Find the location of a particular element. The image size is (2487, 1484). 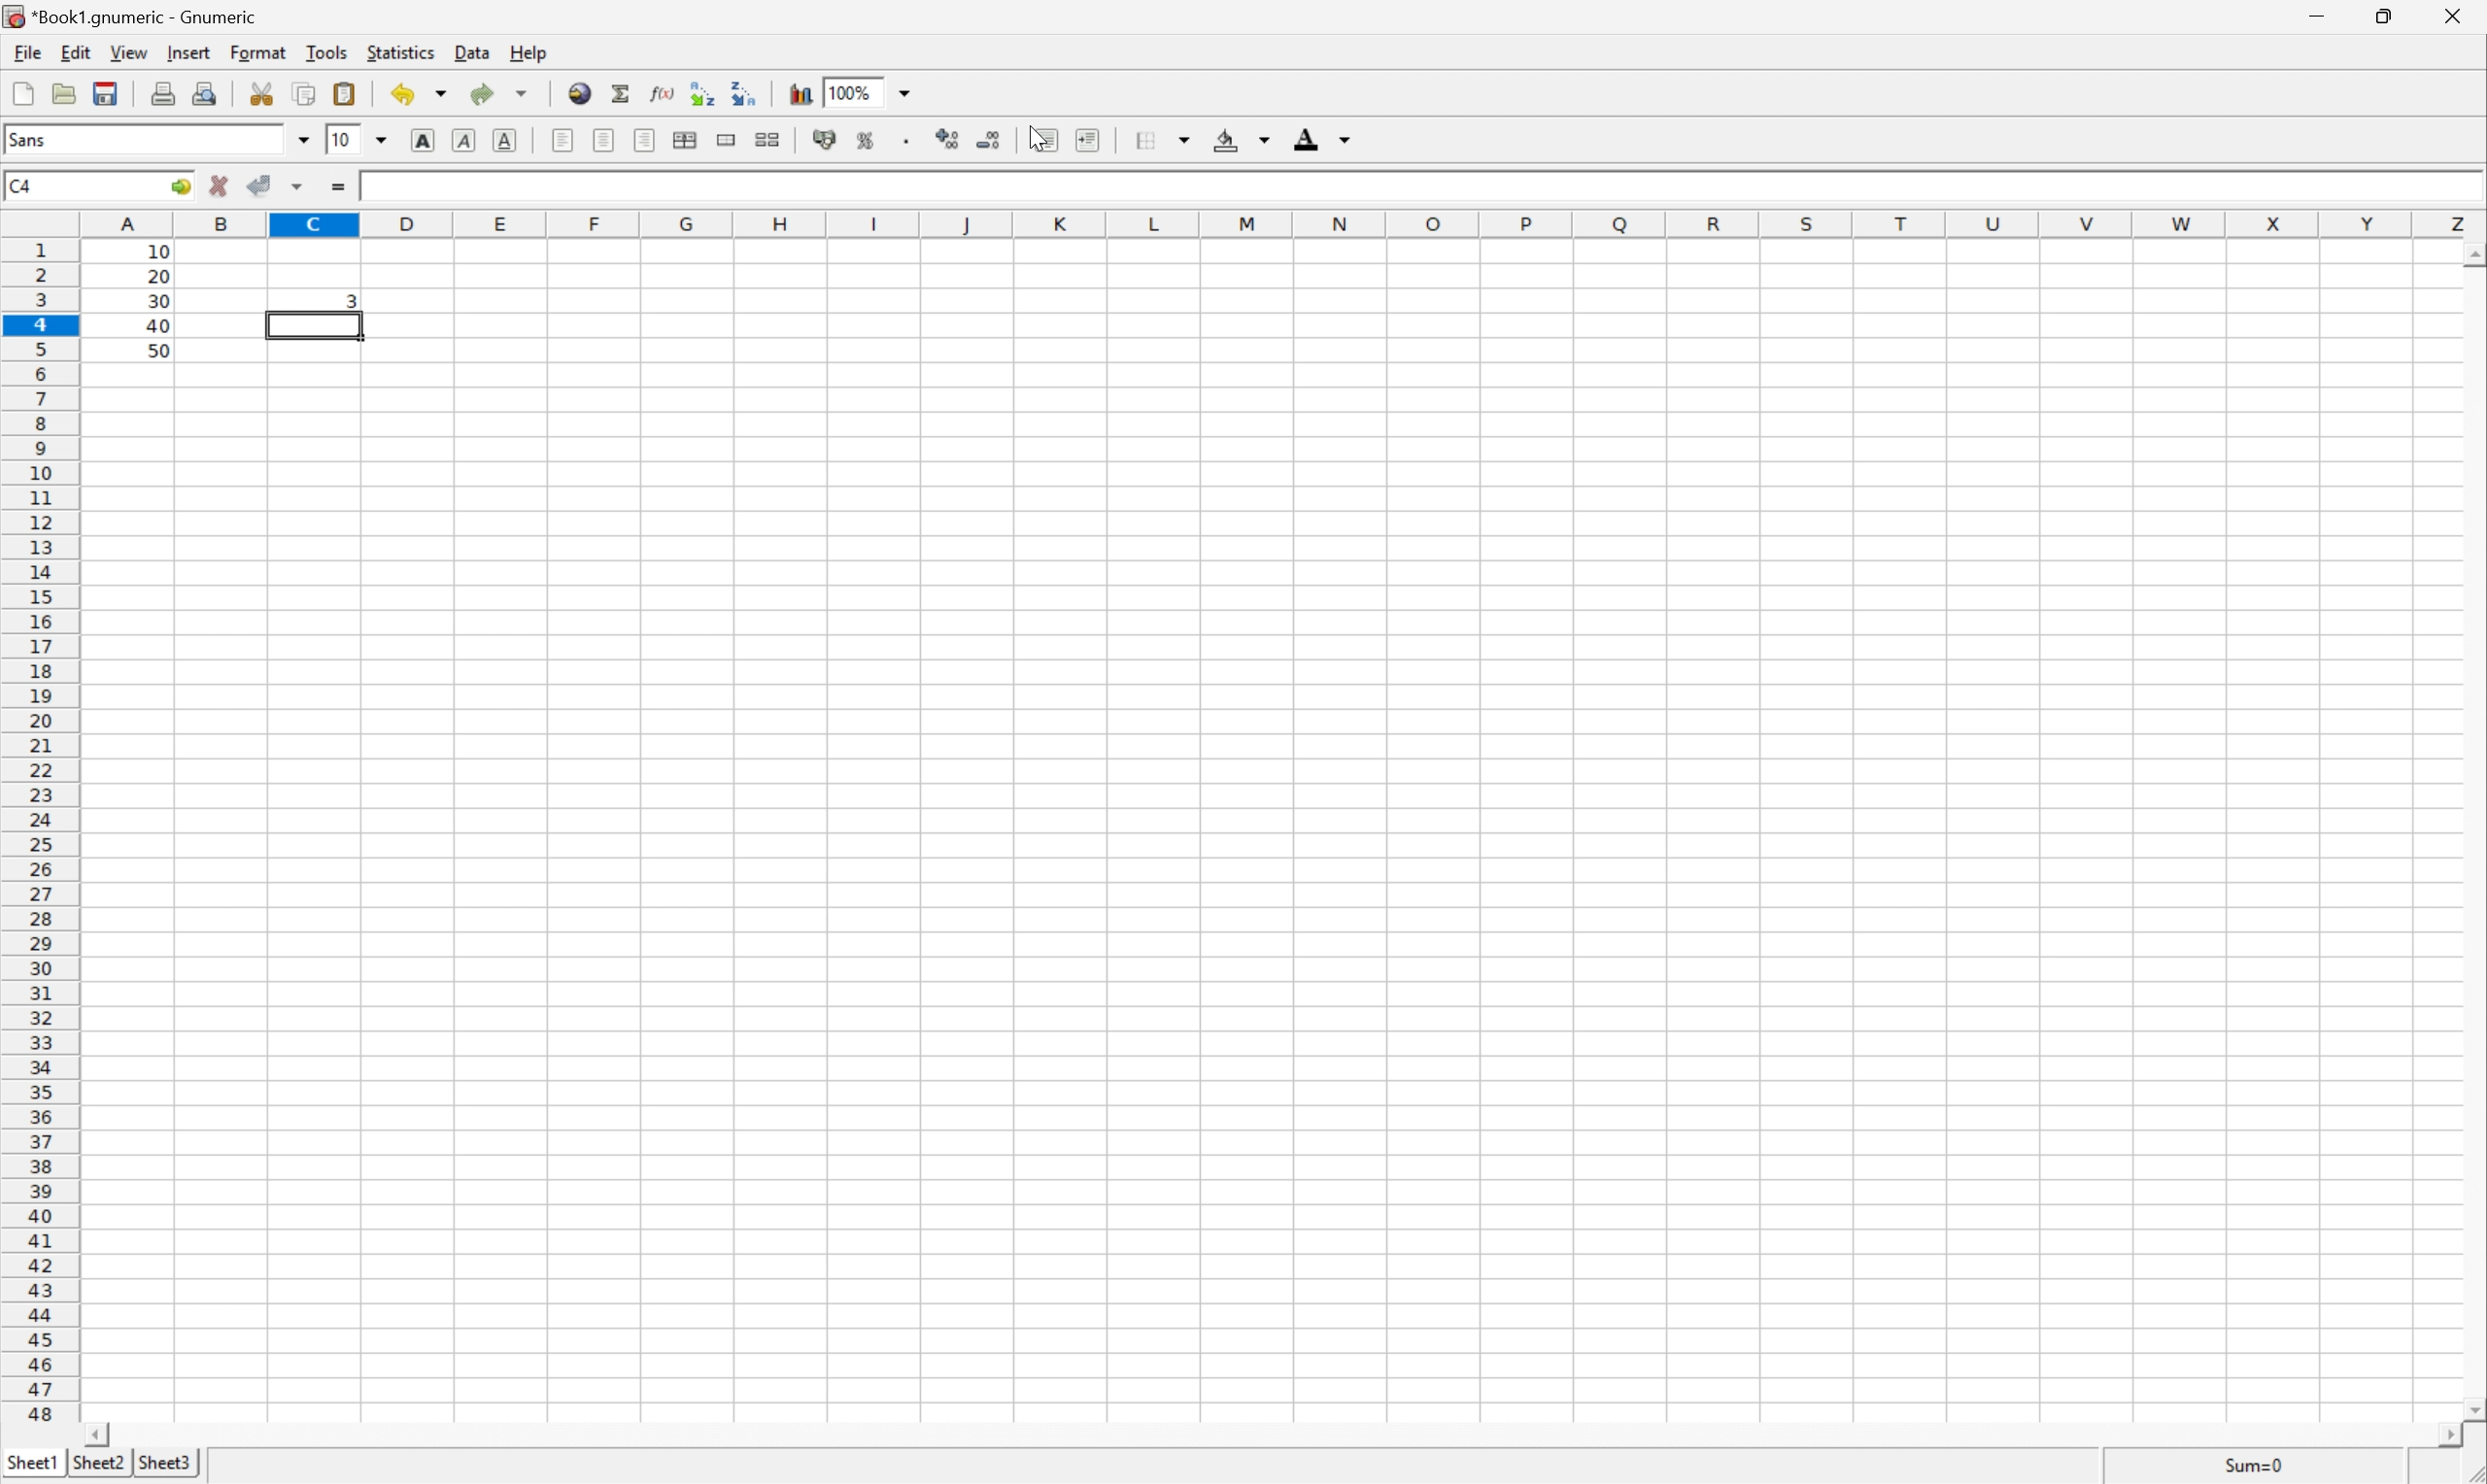

File is located at coordinates (28, 52).